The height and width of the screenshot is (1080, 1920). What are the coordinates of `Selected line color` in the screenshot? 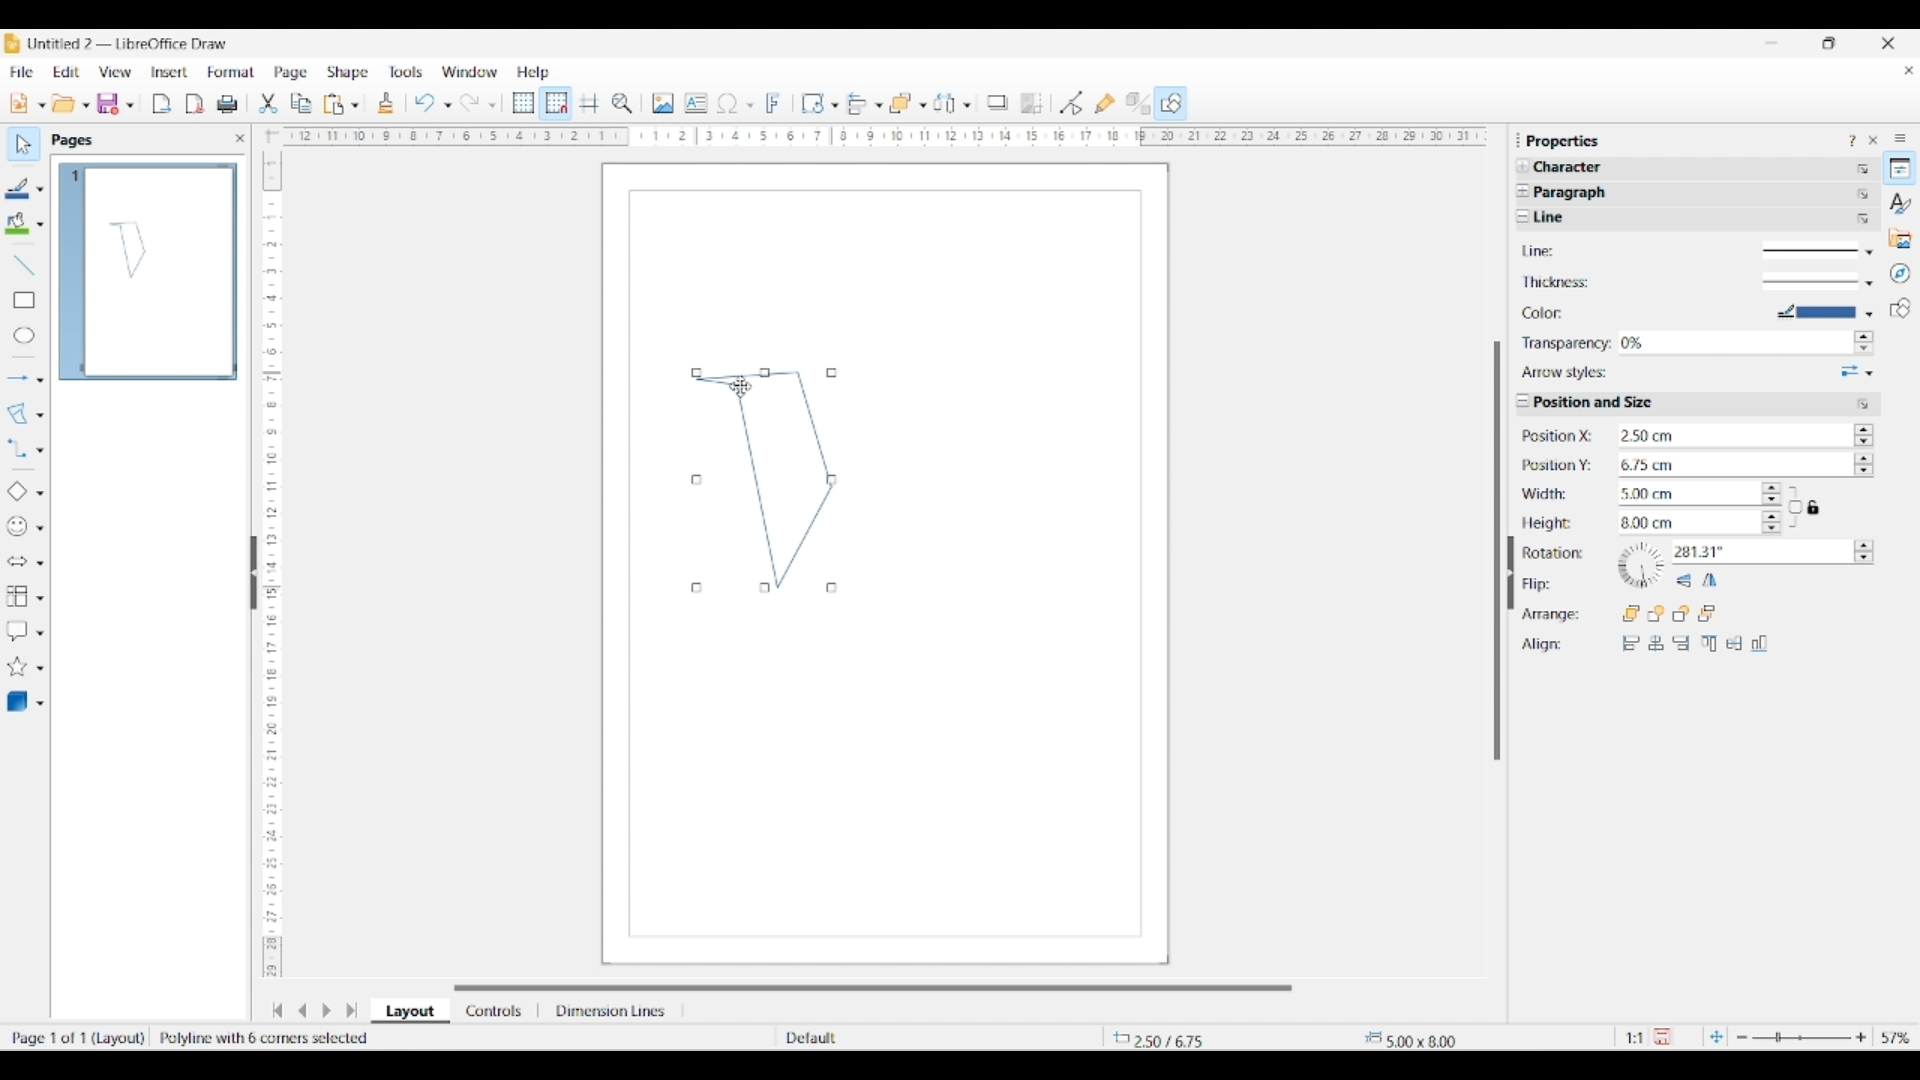 It's located at (18, 188).